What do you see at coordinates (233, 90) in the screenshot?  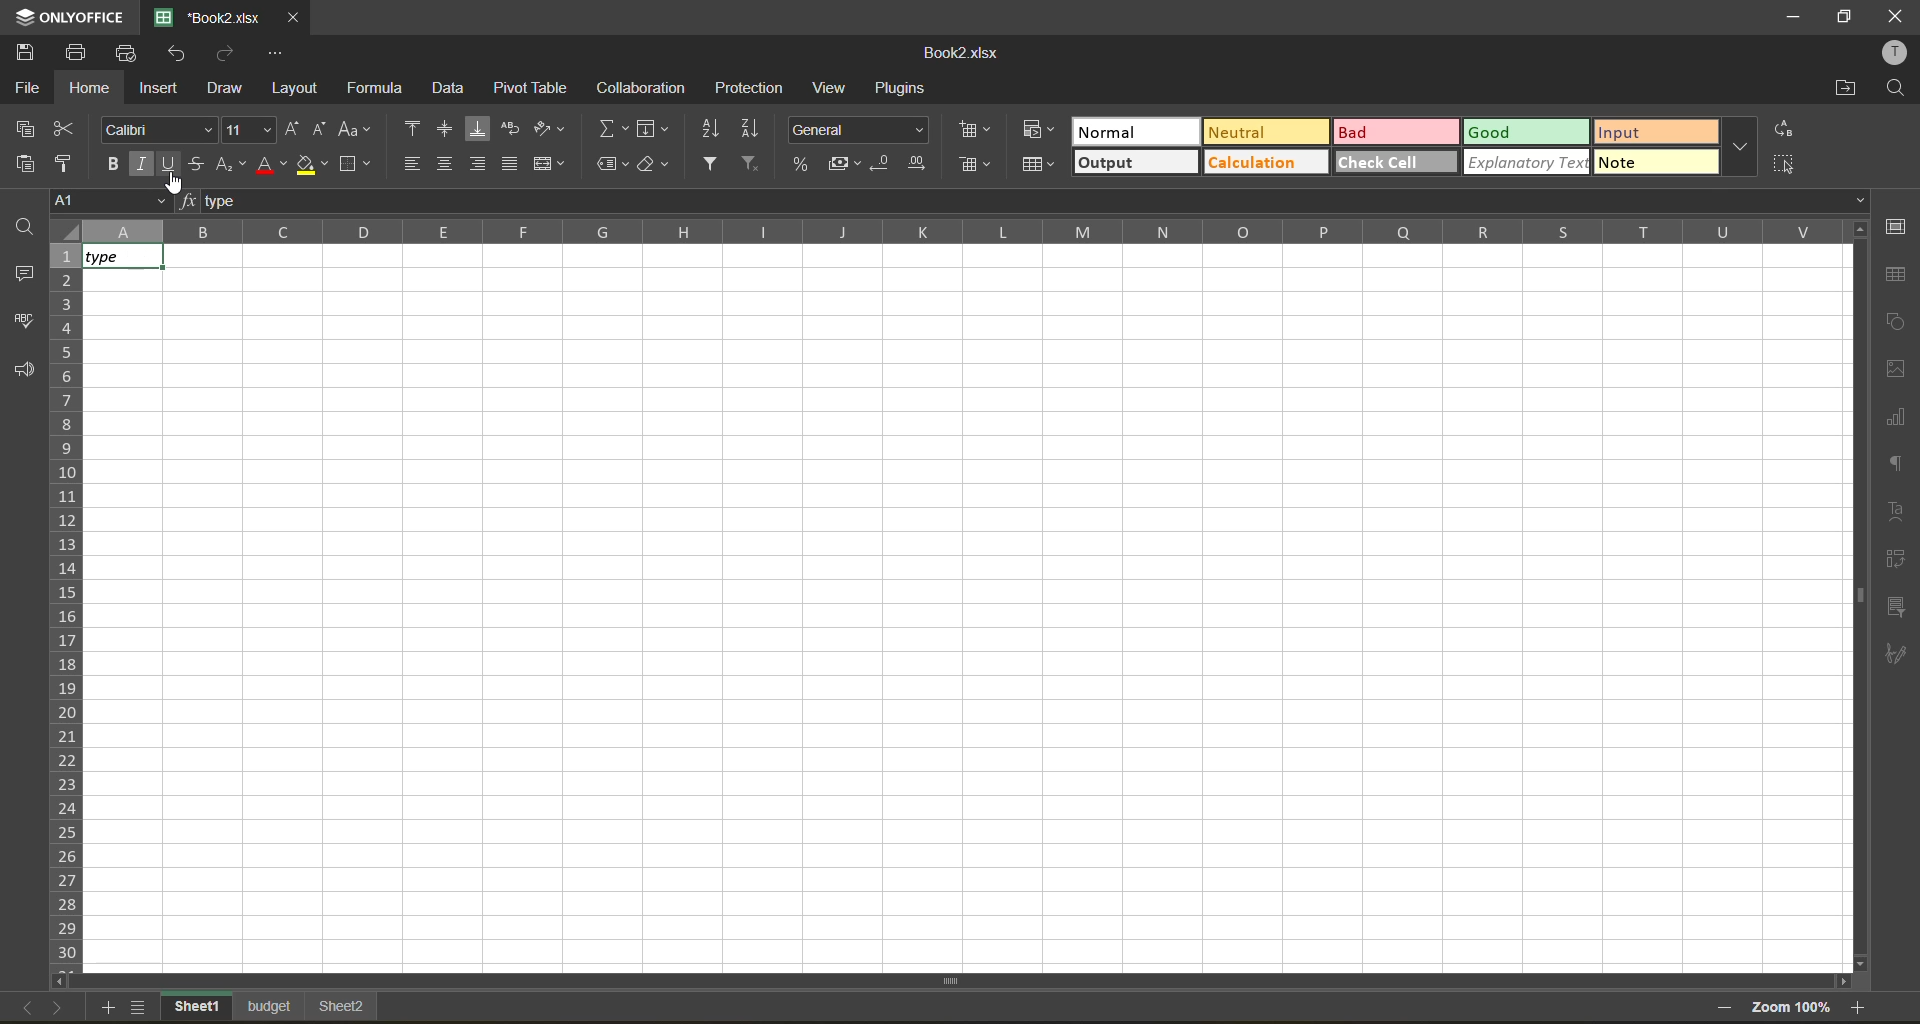 I see `draw` at bounding box center [233, 90].